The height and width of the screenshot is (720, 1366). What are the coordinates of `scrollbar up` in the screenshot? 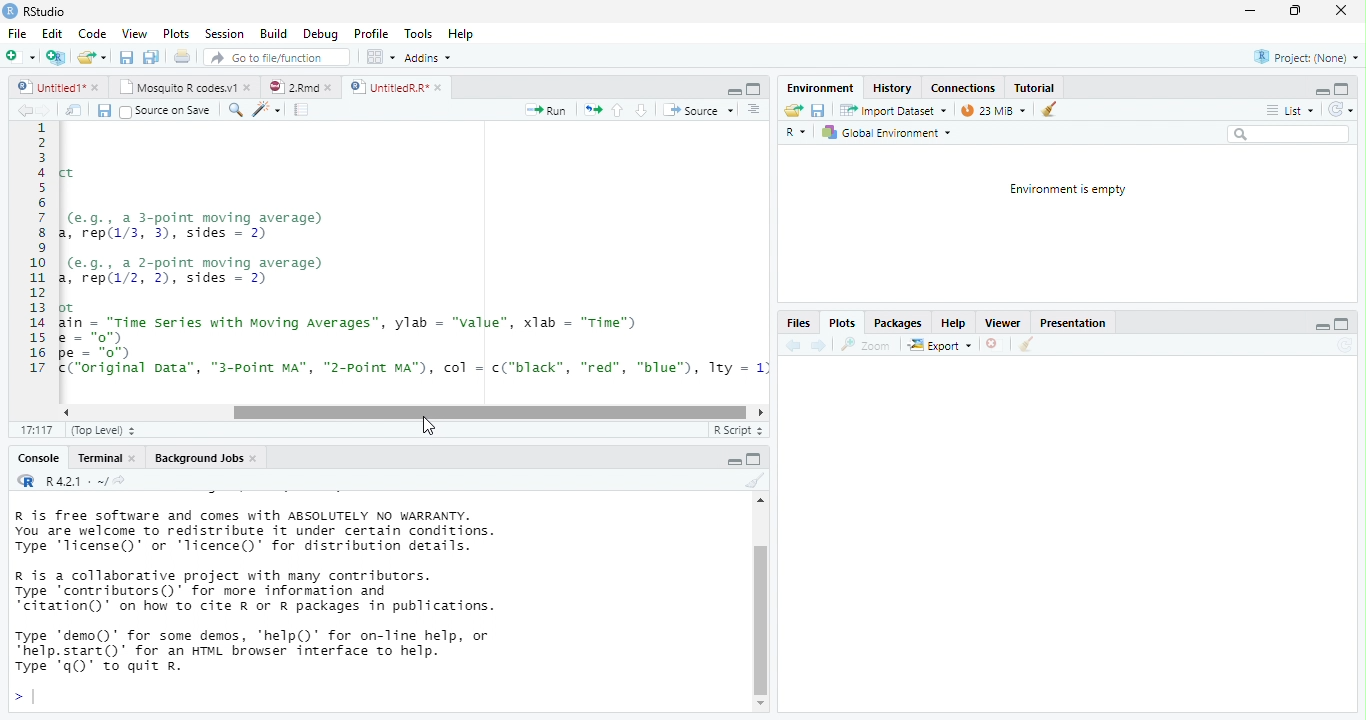 It's located at (758, 503).